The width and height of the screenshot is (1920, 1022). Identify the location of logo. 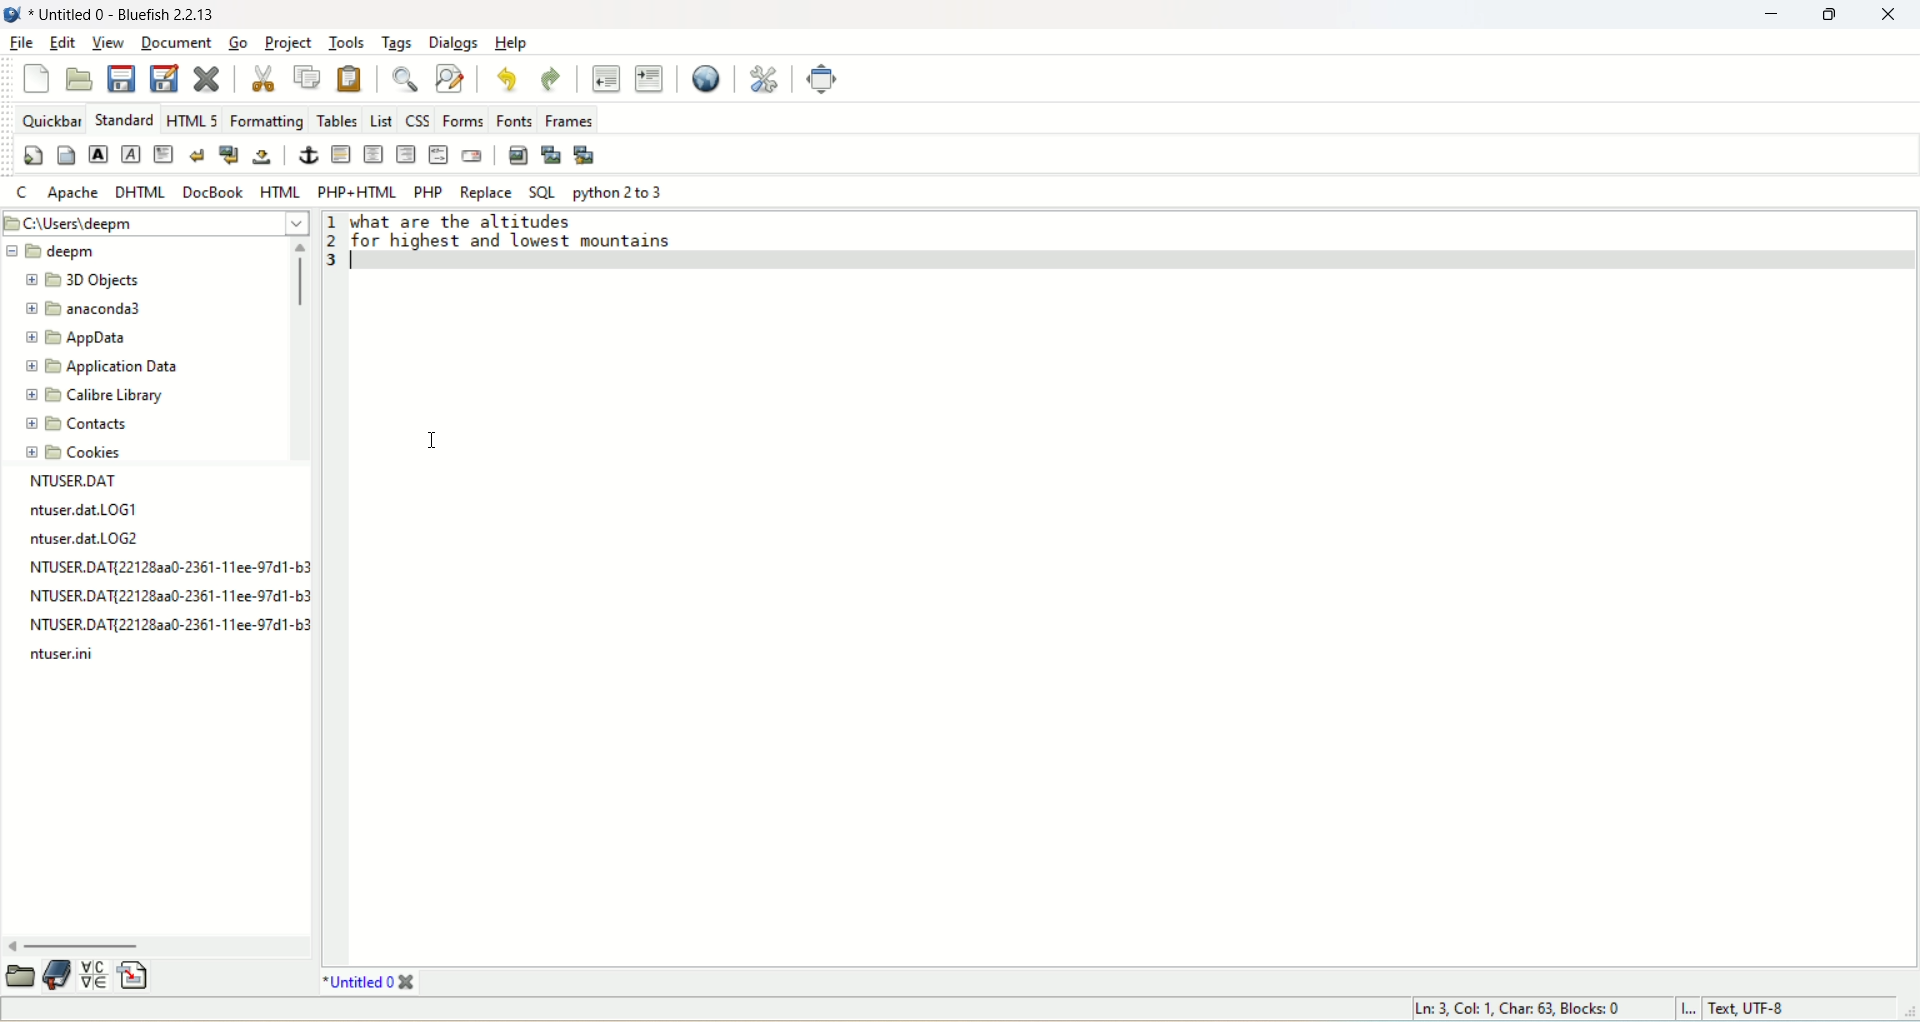
(12, 13).